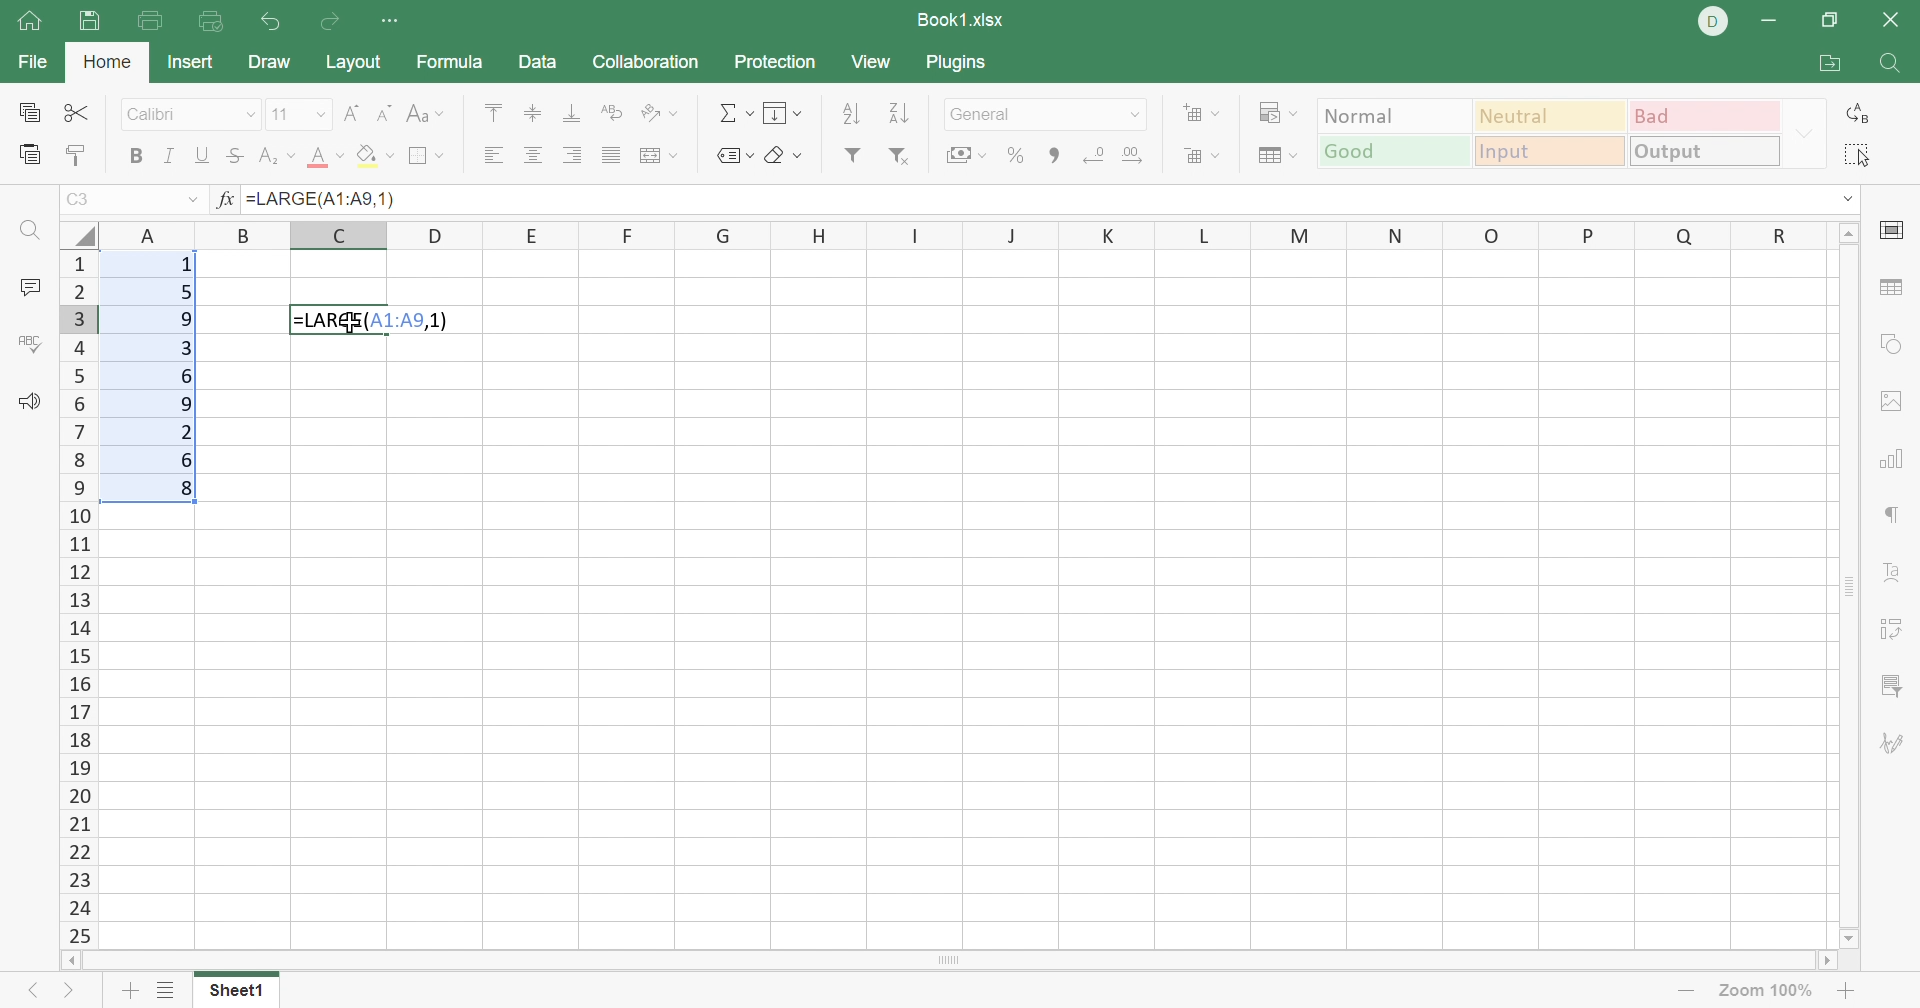  I want to click on Borders, so click(424, 155).